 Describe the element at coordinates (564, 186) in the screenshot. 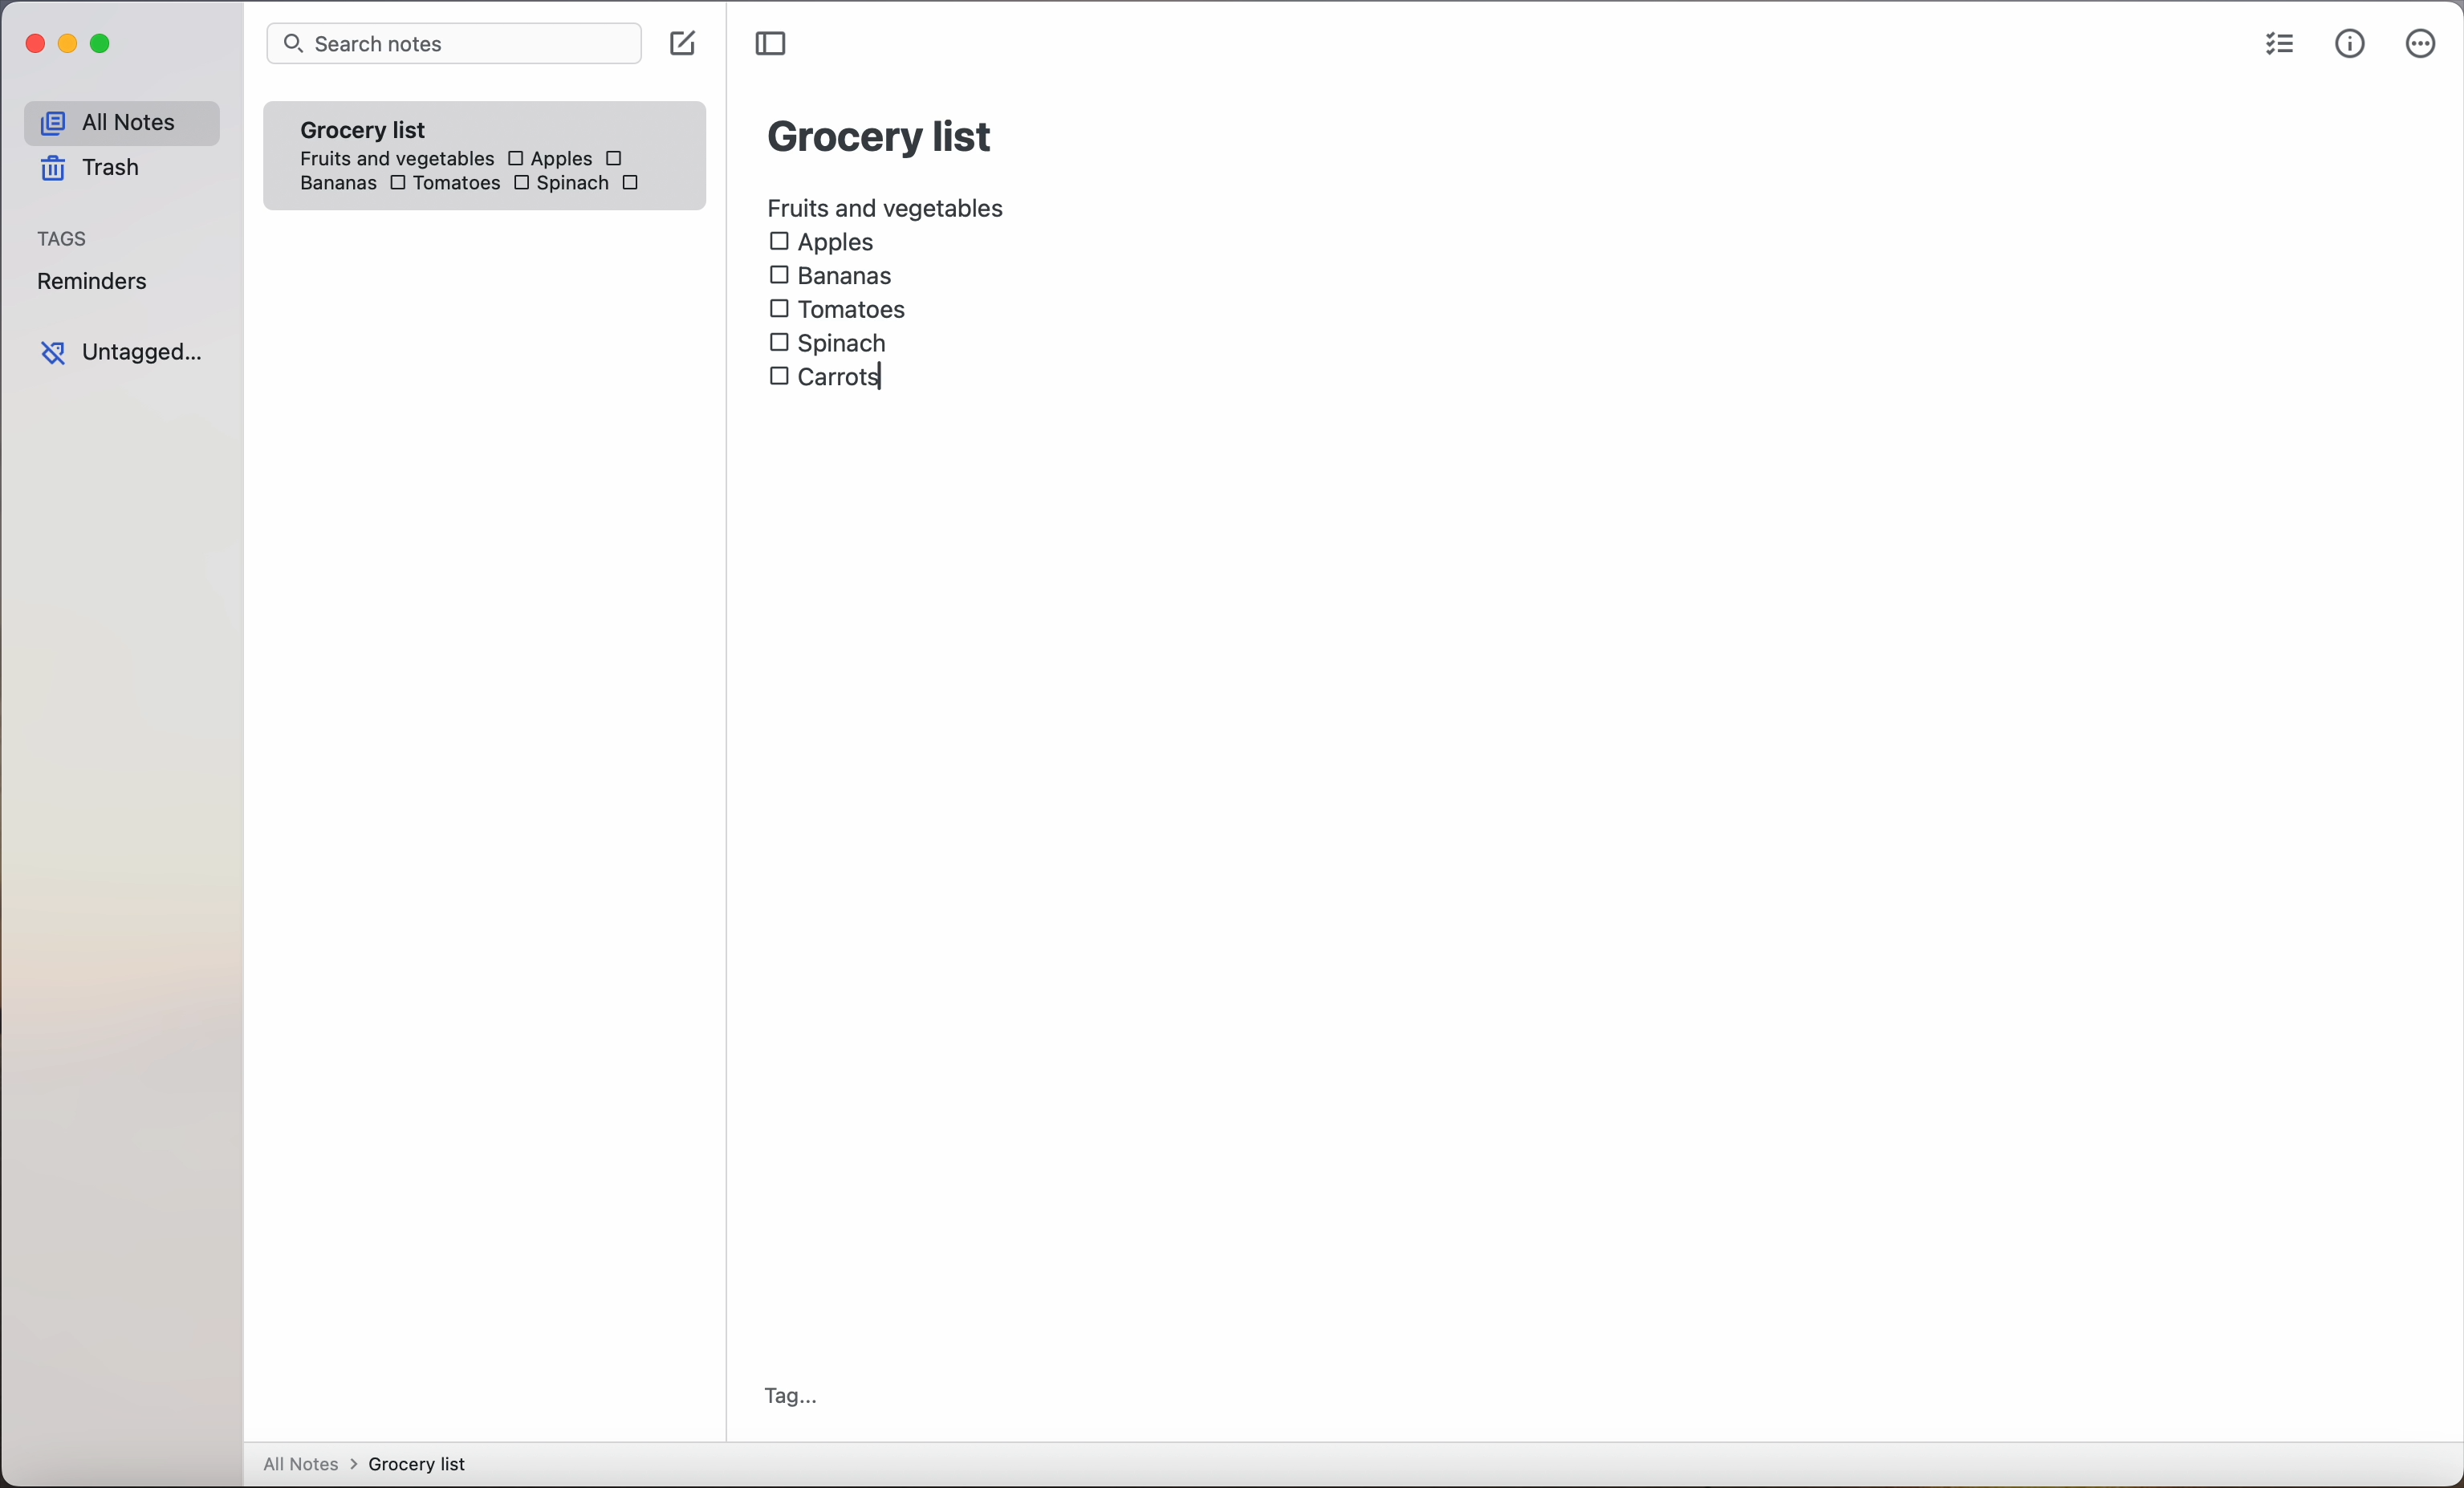

I see `Spinach checkbox` at that location.